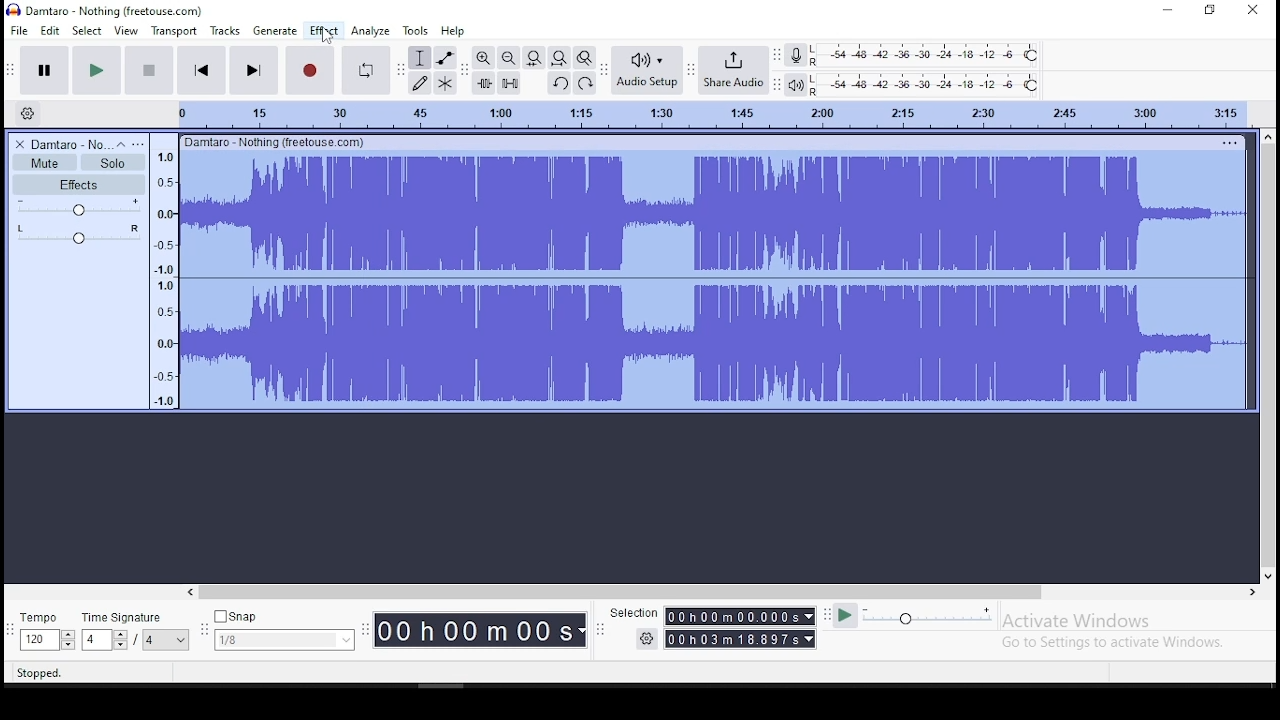  What do you see at coordinates (97, 69) in the screenshot?
I see `play` at bounding box center [97, 69].